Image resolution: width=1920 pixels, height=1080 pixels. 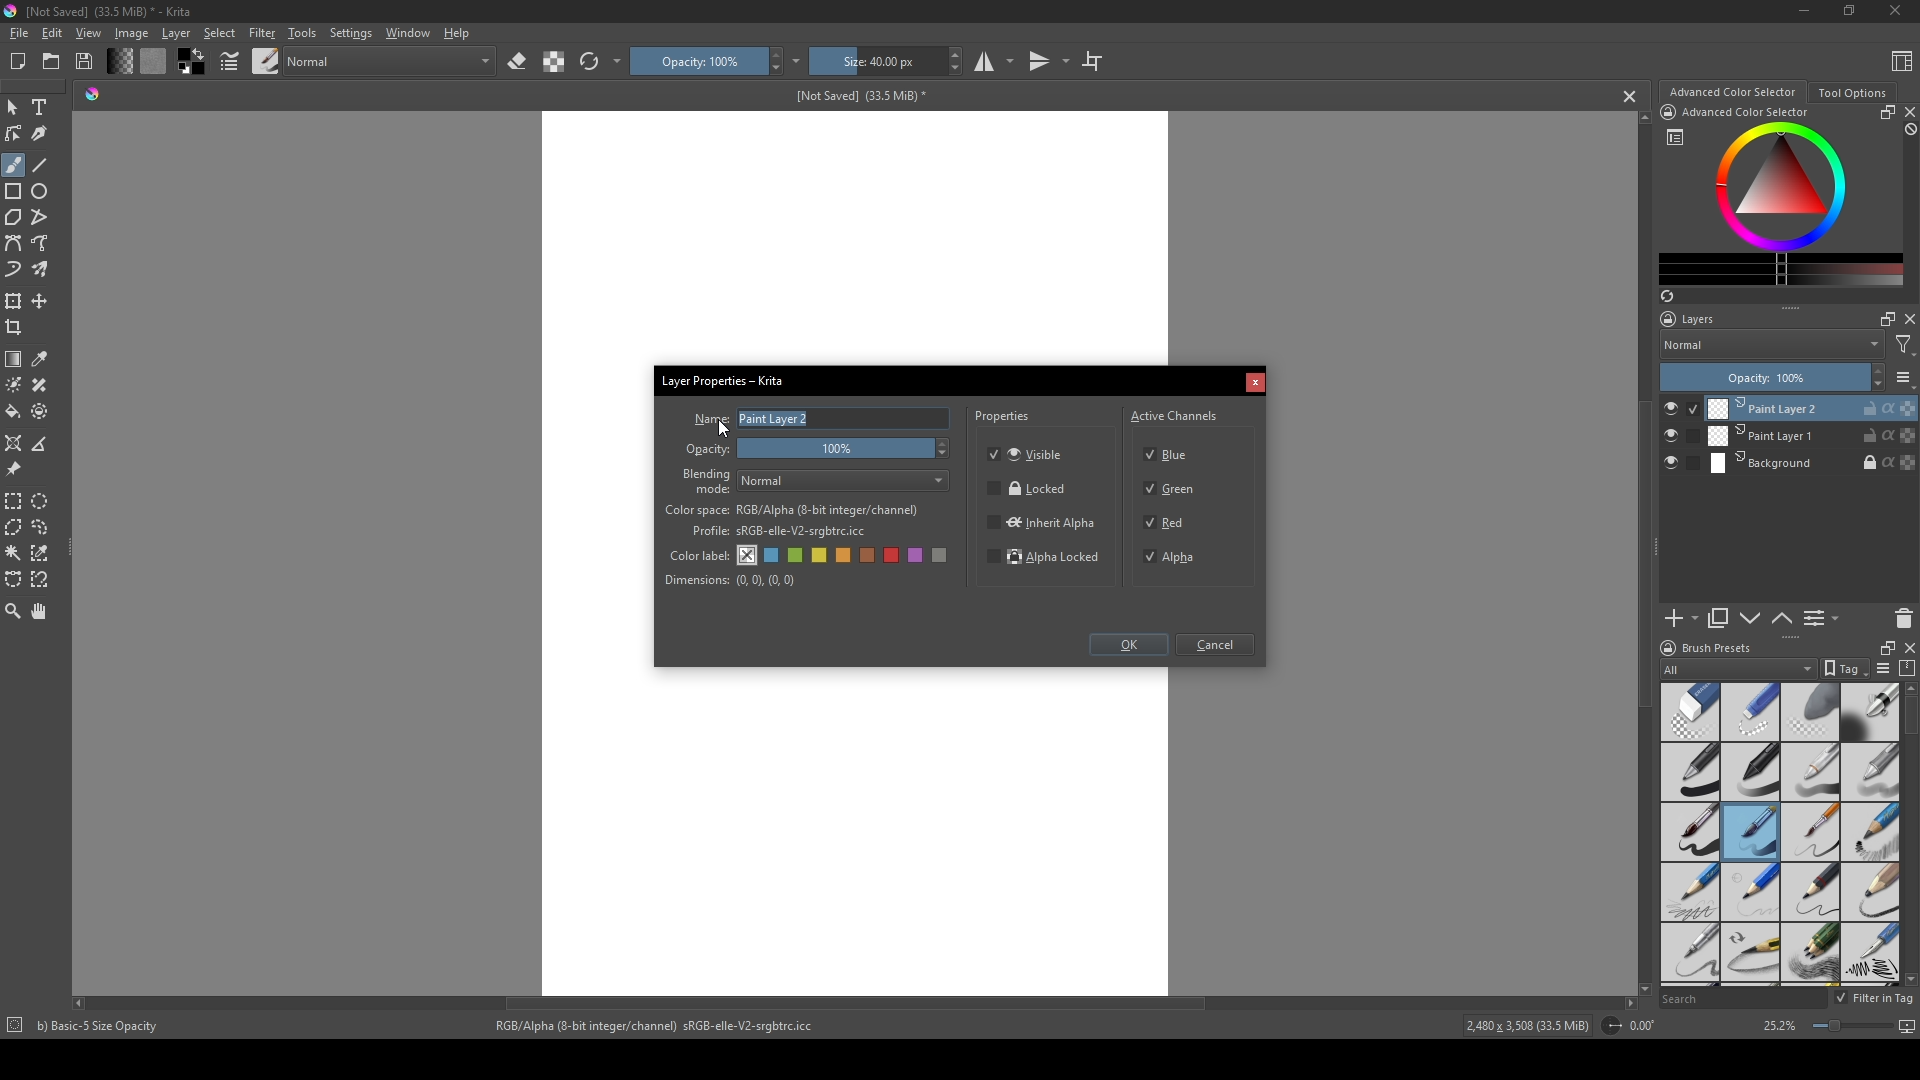 I want to click on folder, so click(x=51, y=62).